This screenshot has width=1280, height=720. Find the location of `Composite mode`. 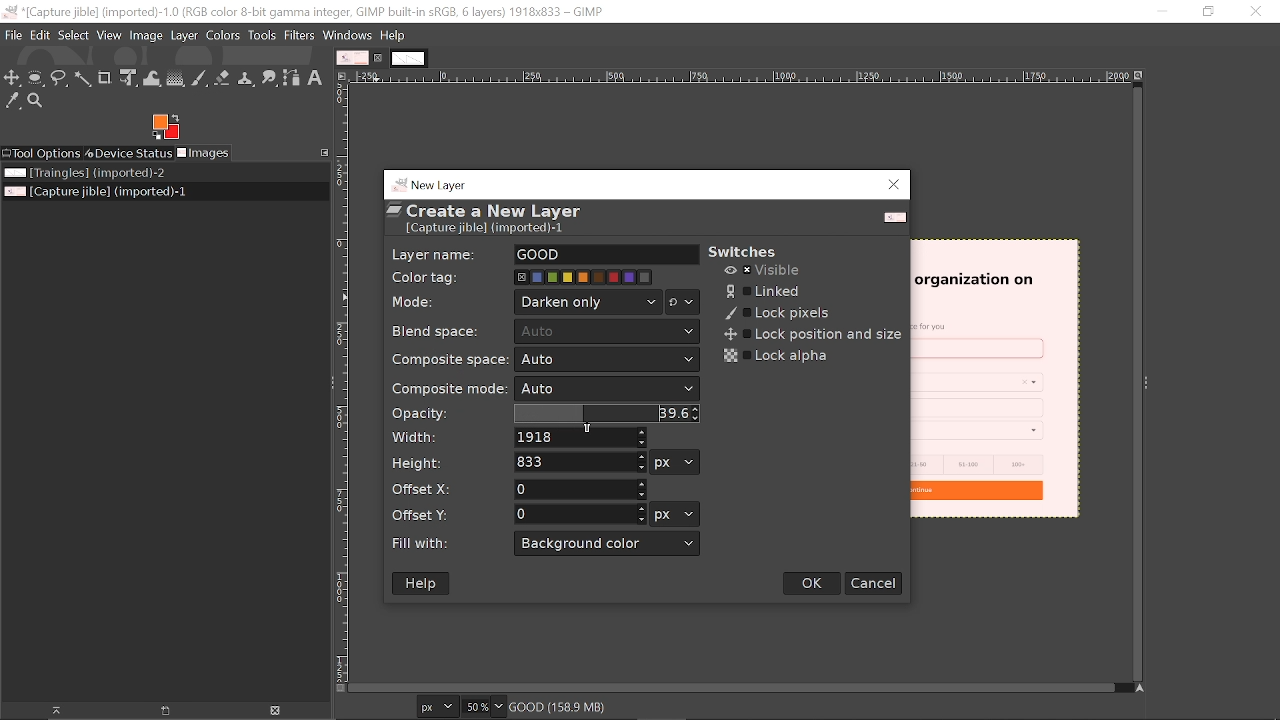

Composite mode is located at coordinates (608, 390).